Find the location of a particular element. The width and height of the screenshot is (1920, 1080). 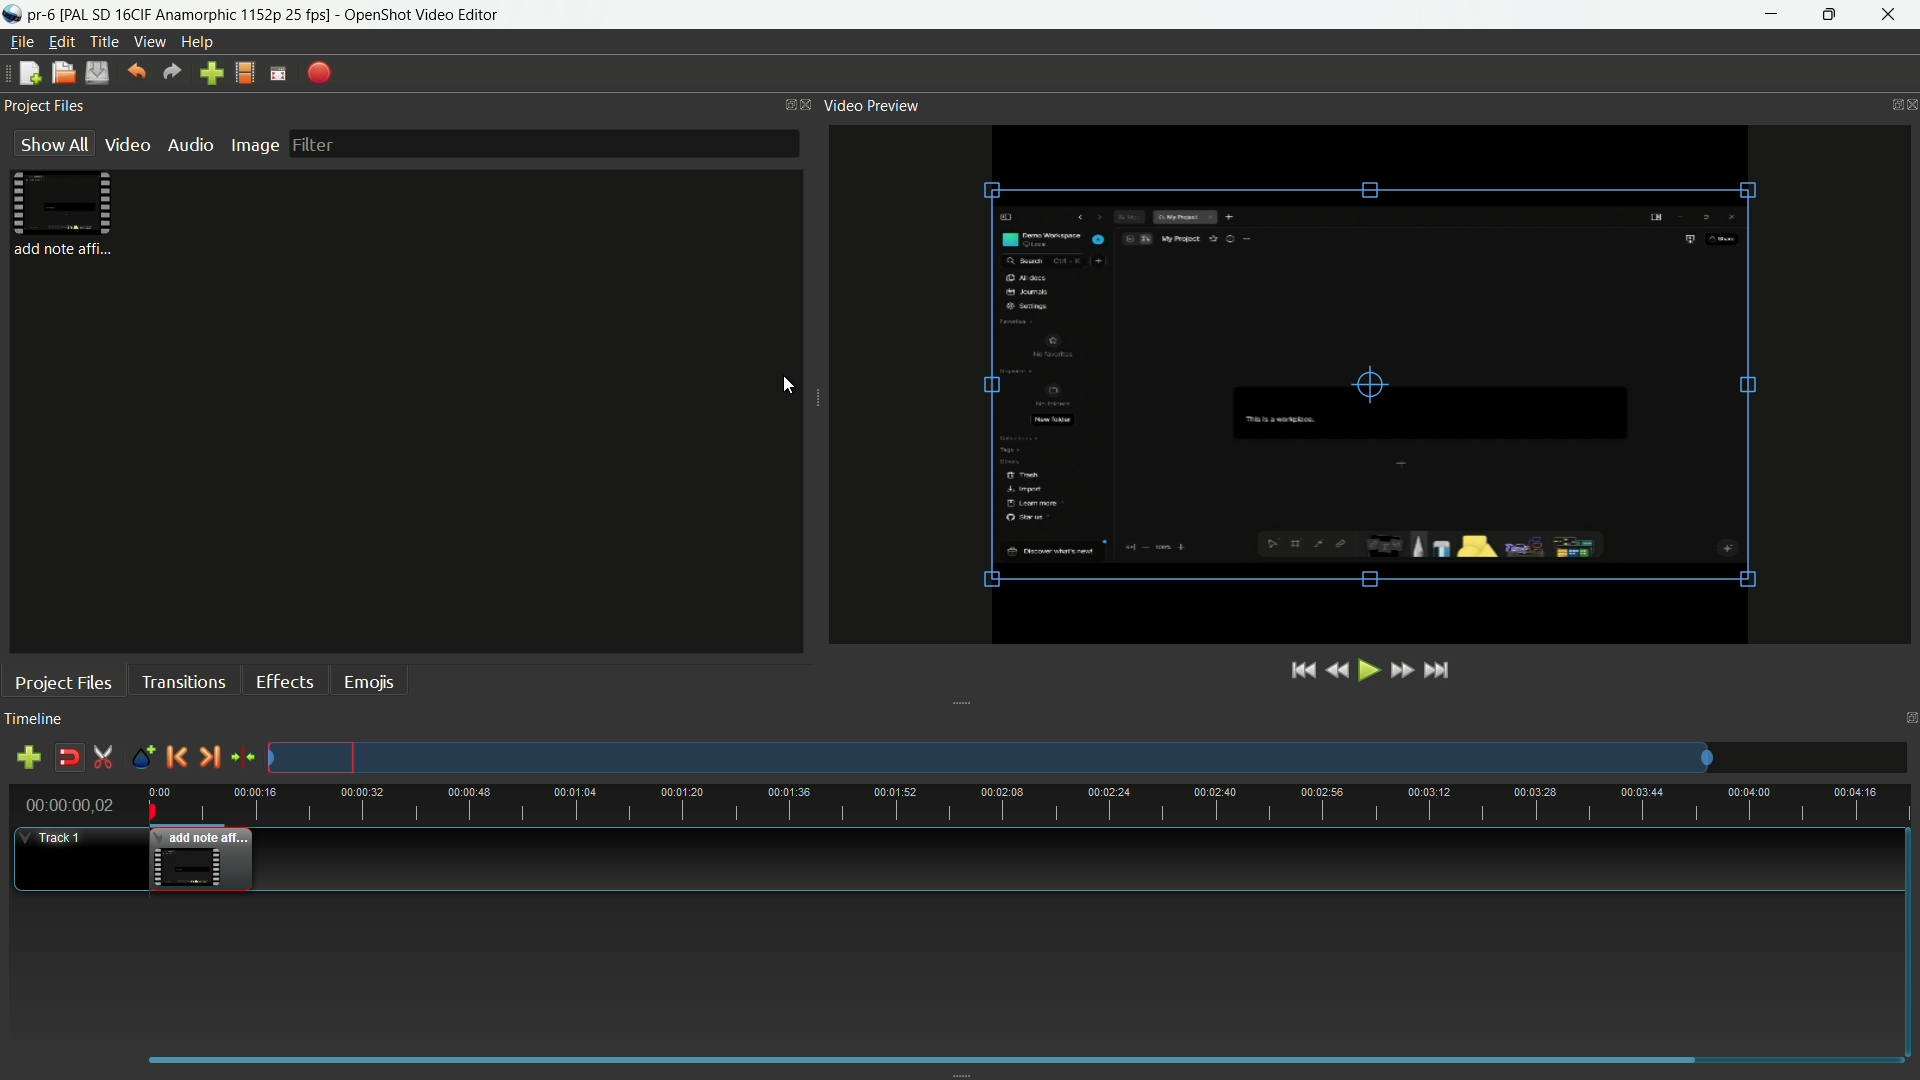

rewind is located at coordinates (1340, 670).